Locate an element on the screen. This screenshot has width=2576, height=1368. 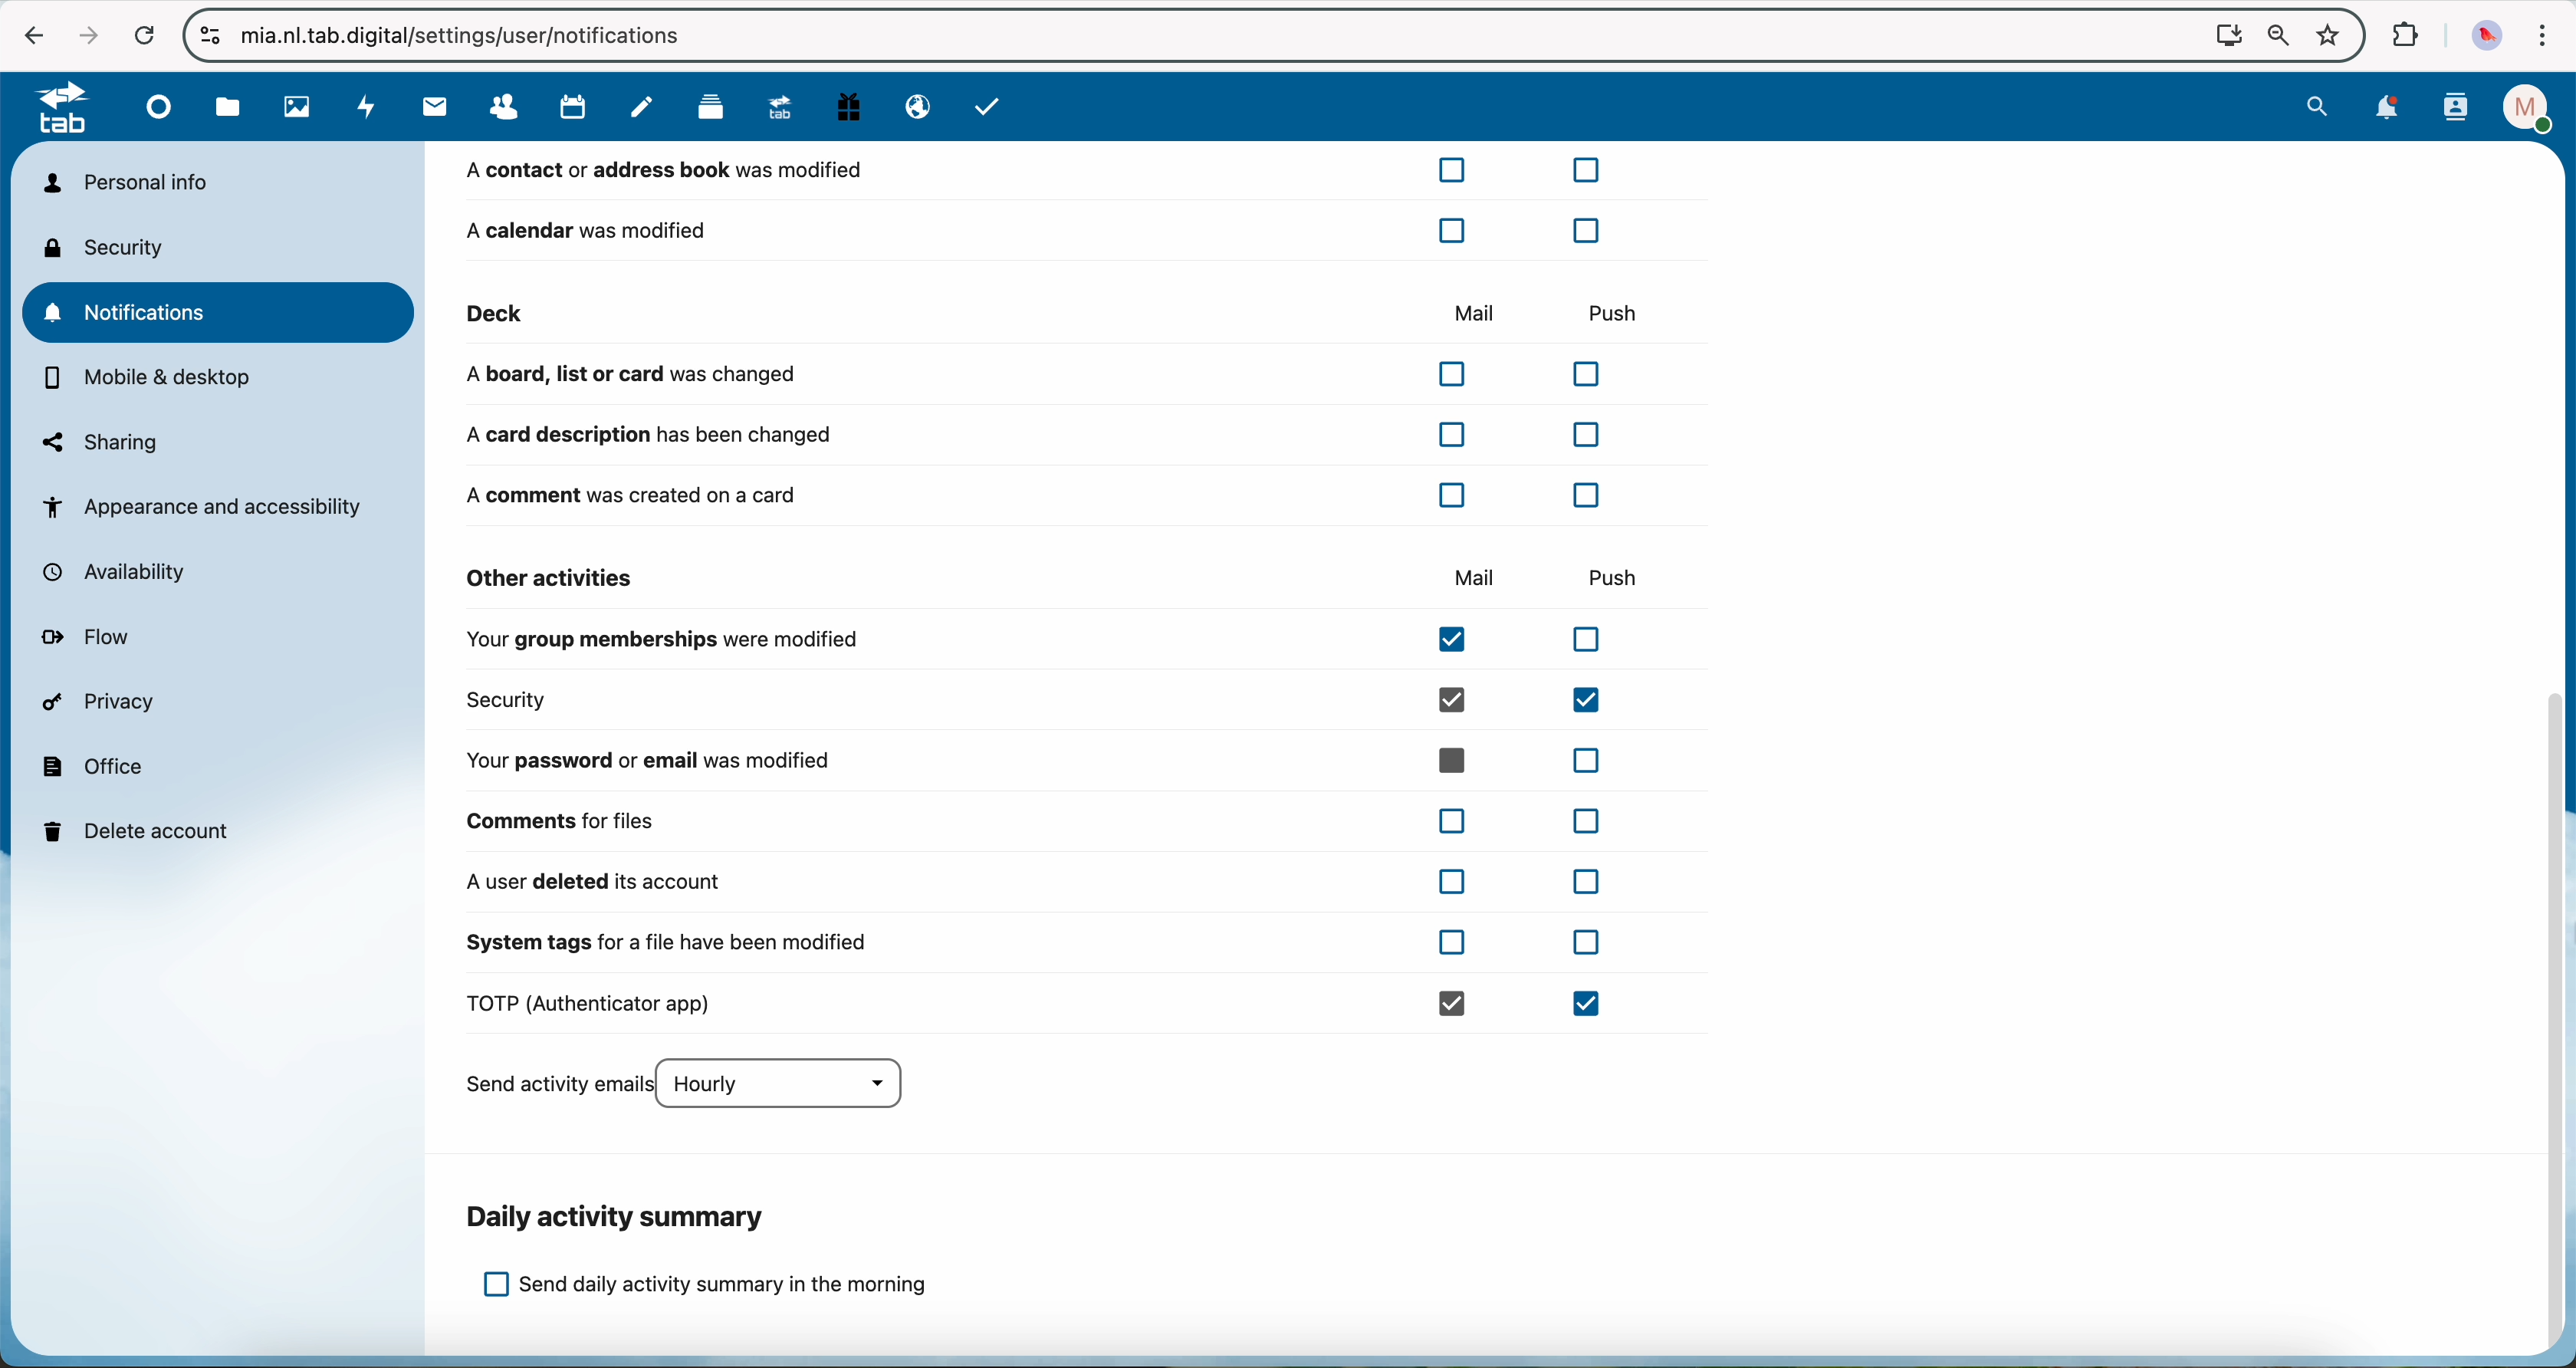
customize and control Google Chrome is located at coordinates (2545, 36).